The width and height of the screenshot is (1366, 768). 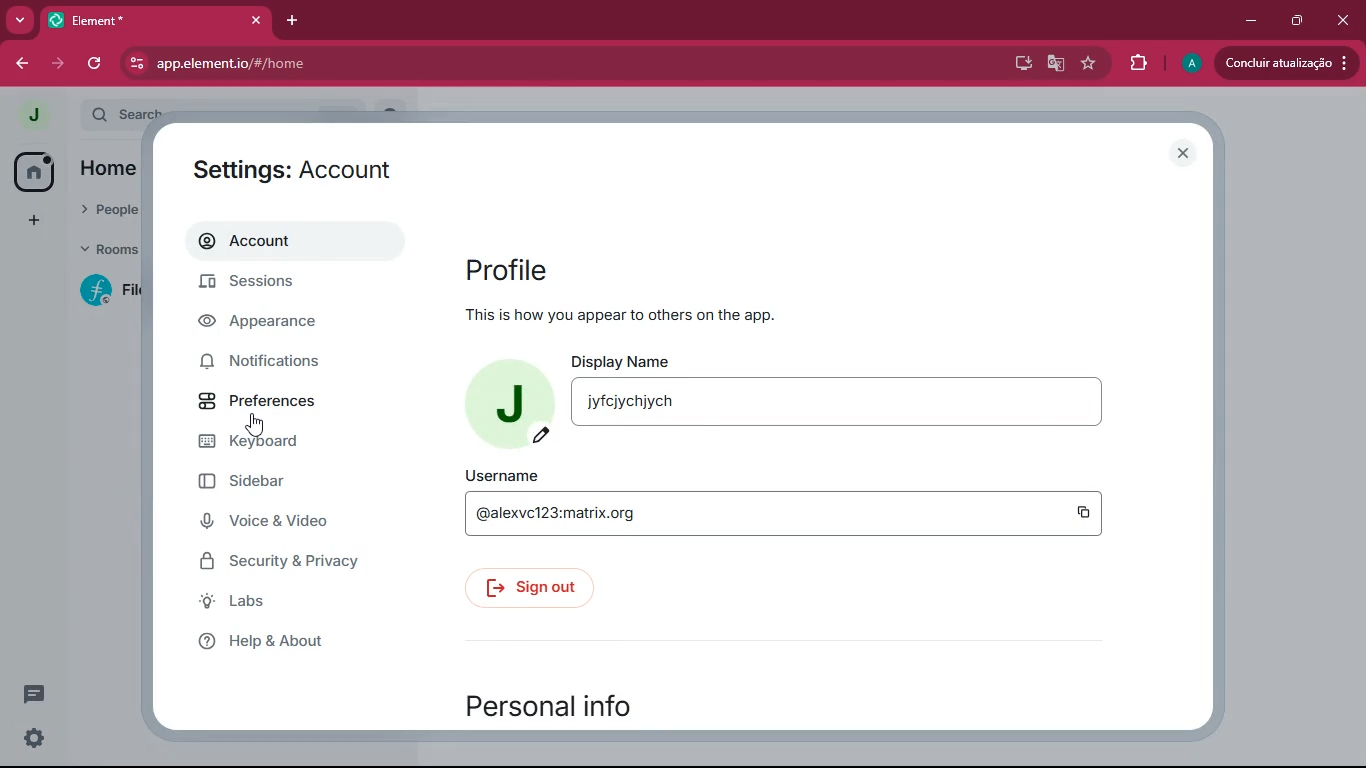 What do you see at coordinates (1343, 21) in the screenshot?
I see `close` at bounding box center [1343, 21].